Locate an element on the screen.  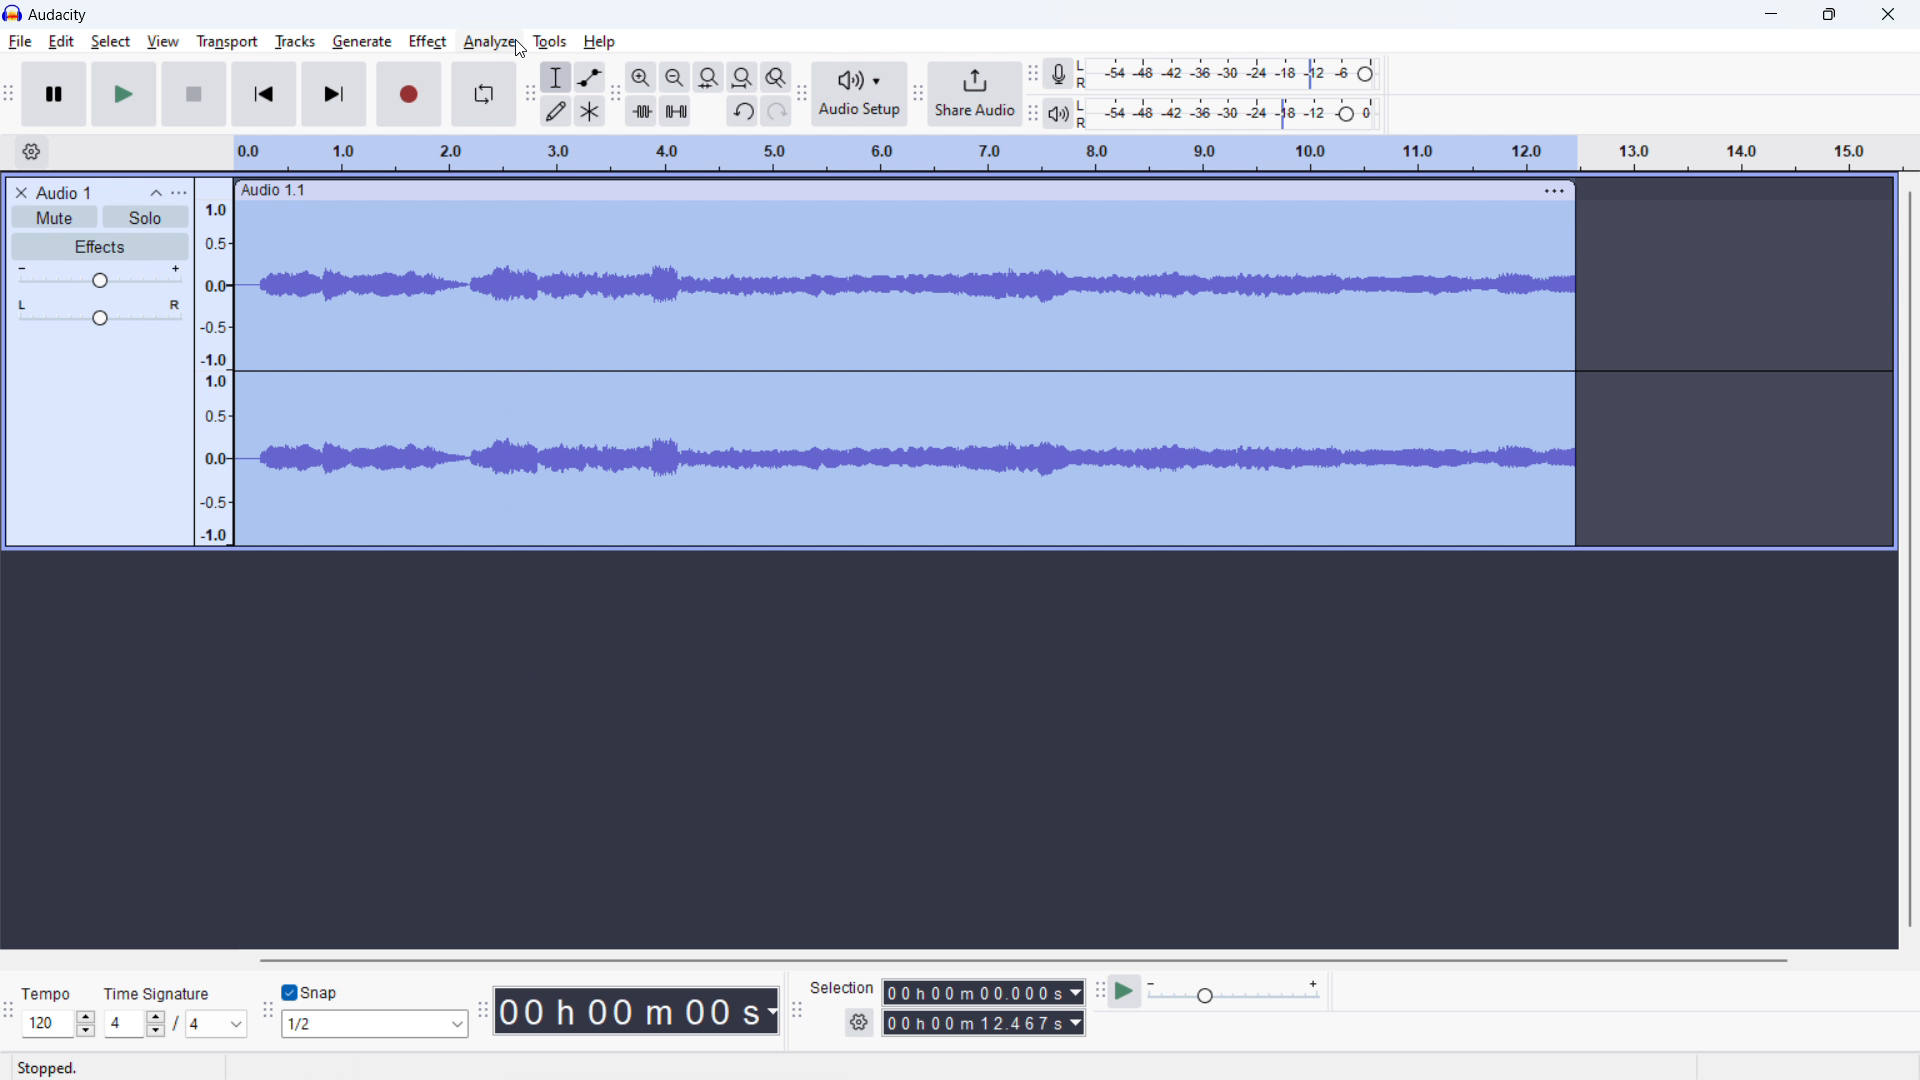
skip to start is located at coordinates (264, 94).